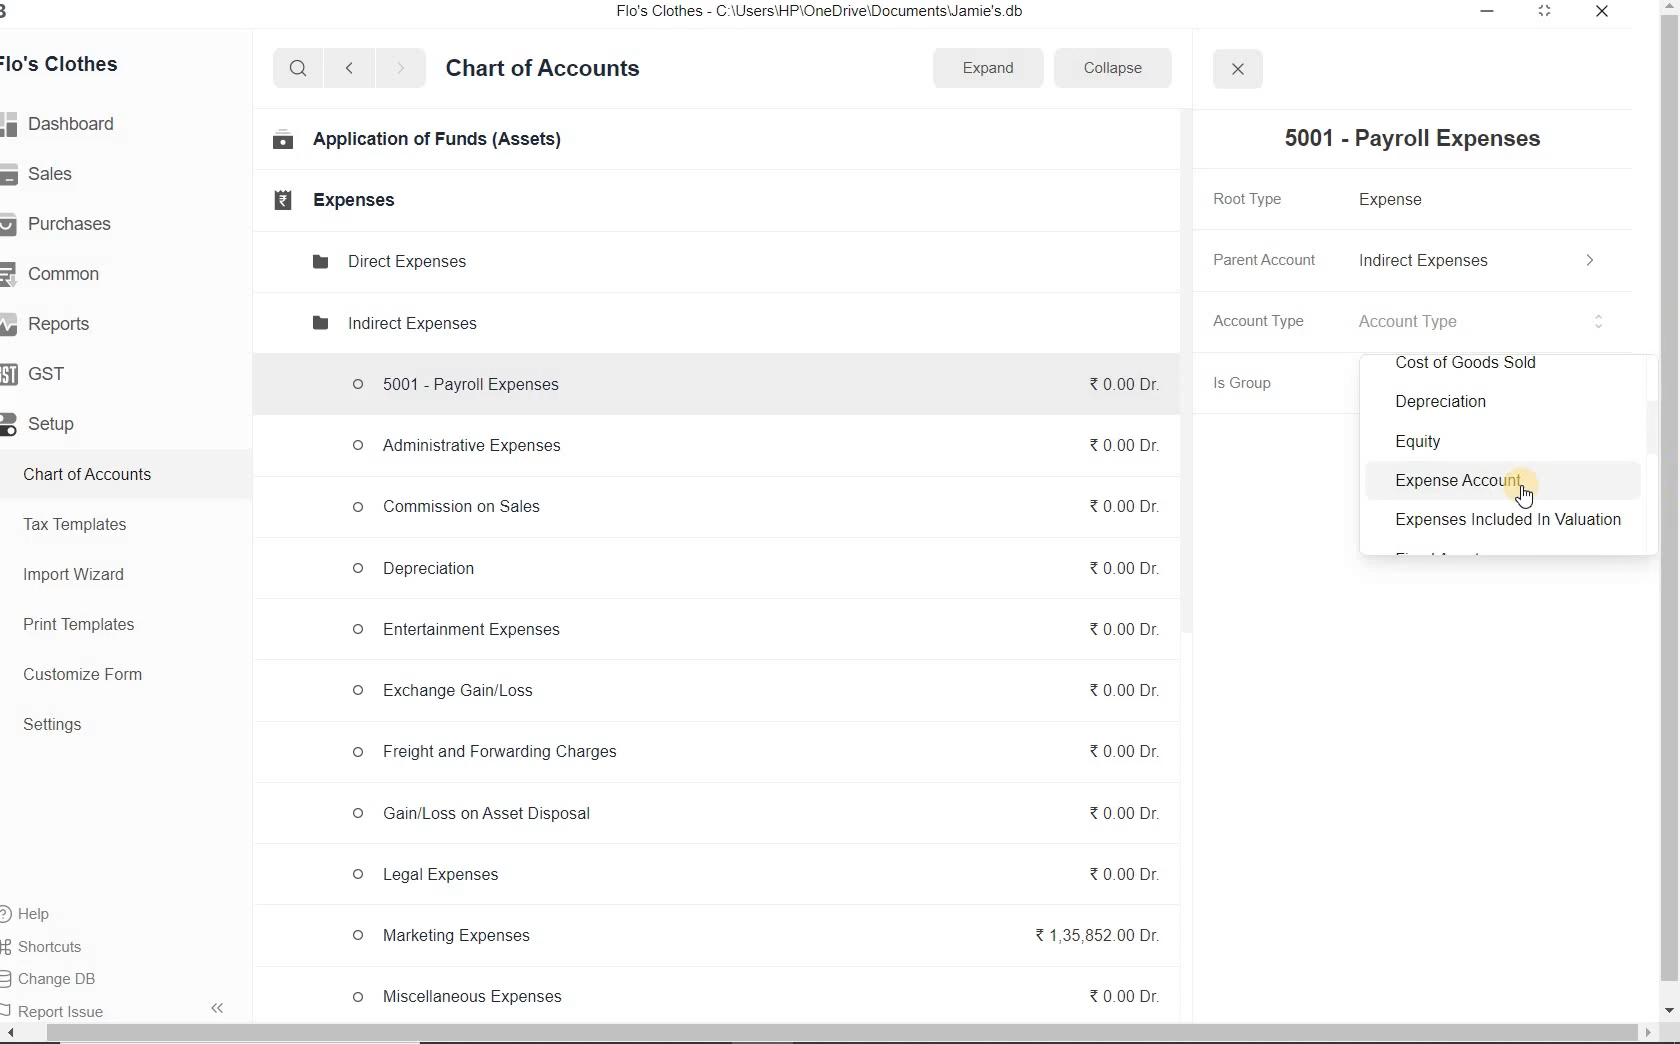 The width and height of the screenshot is (1680, 1044). I want to click on Customize Form, so click(84, 673).